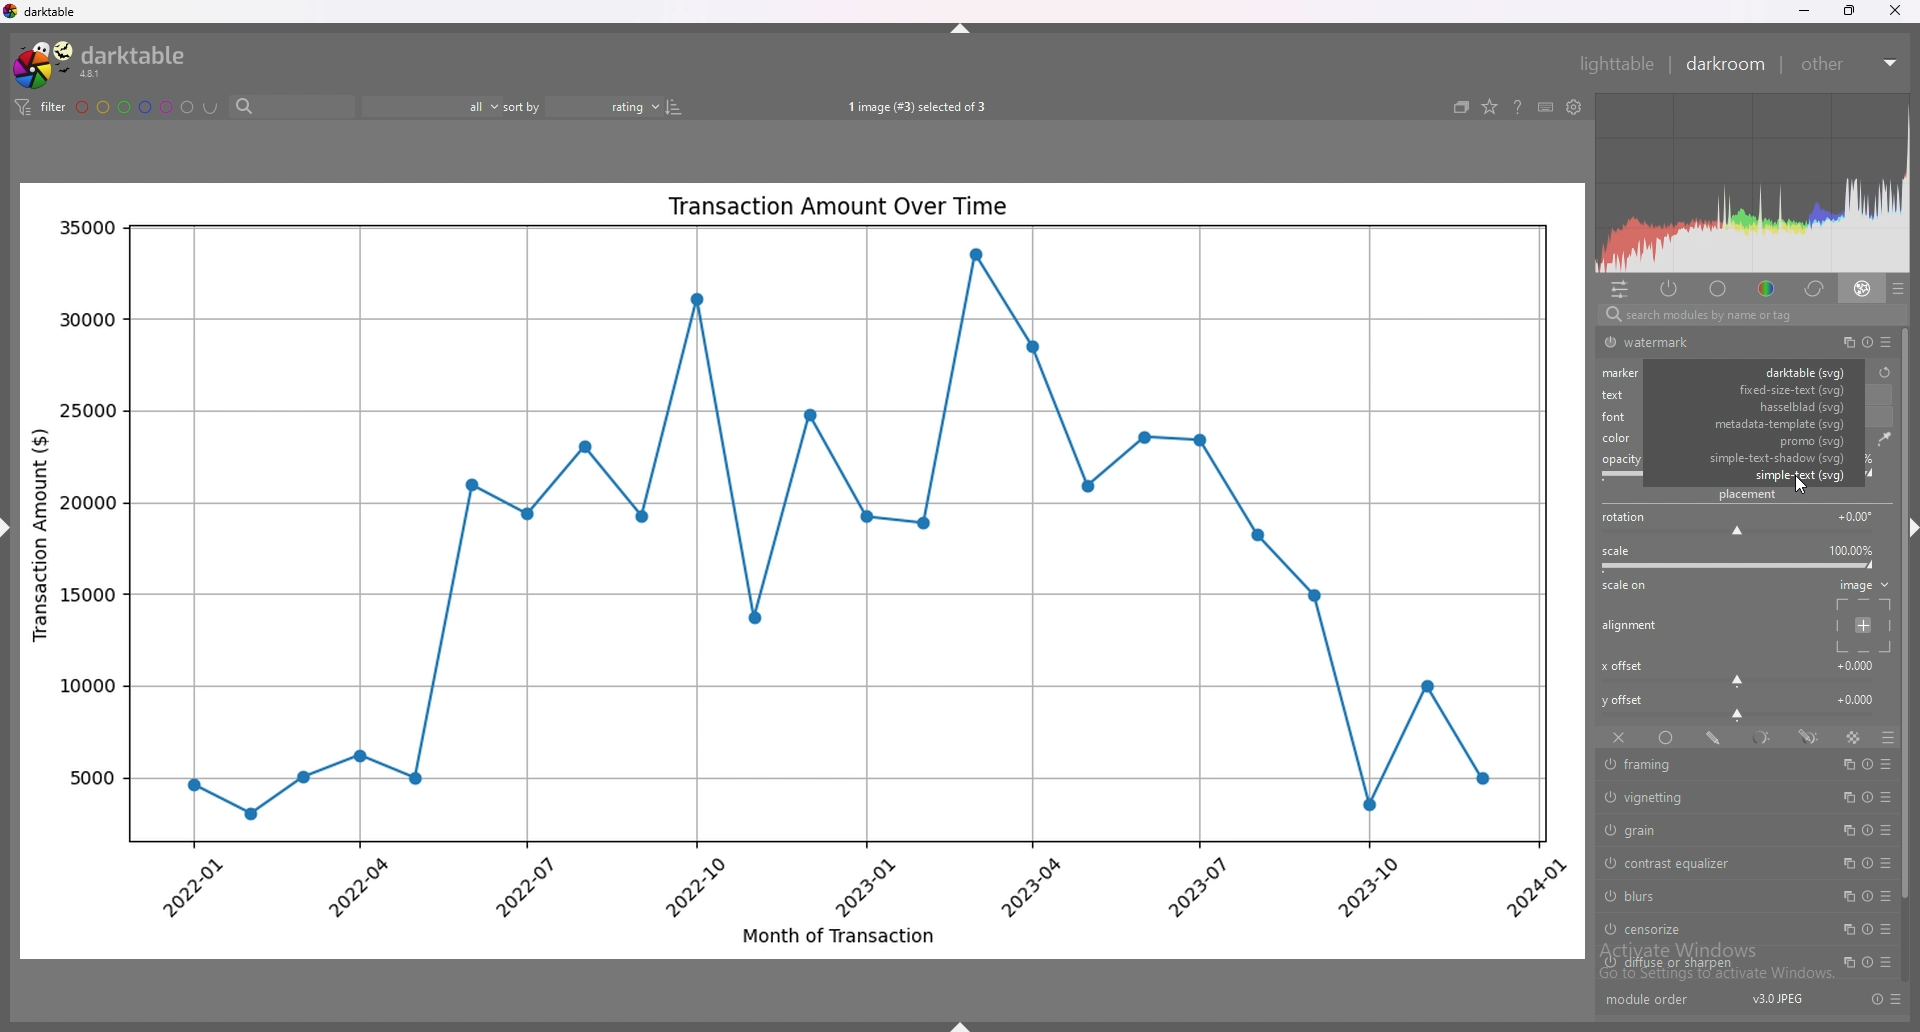 Image resolution: width=1920 pixels, height=1032 pixels. What do you see at coordinates (1846, 864) in the screenshot?
I see `multiple instances action` at bounding box center [1846, 864].